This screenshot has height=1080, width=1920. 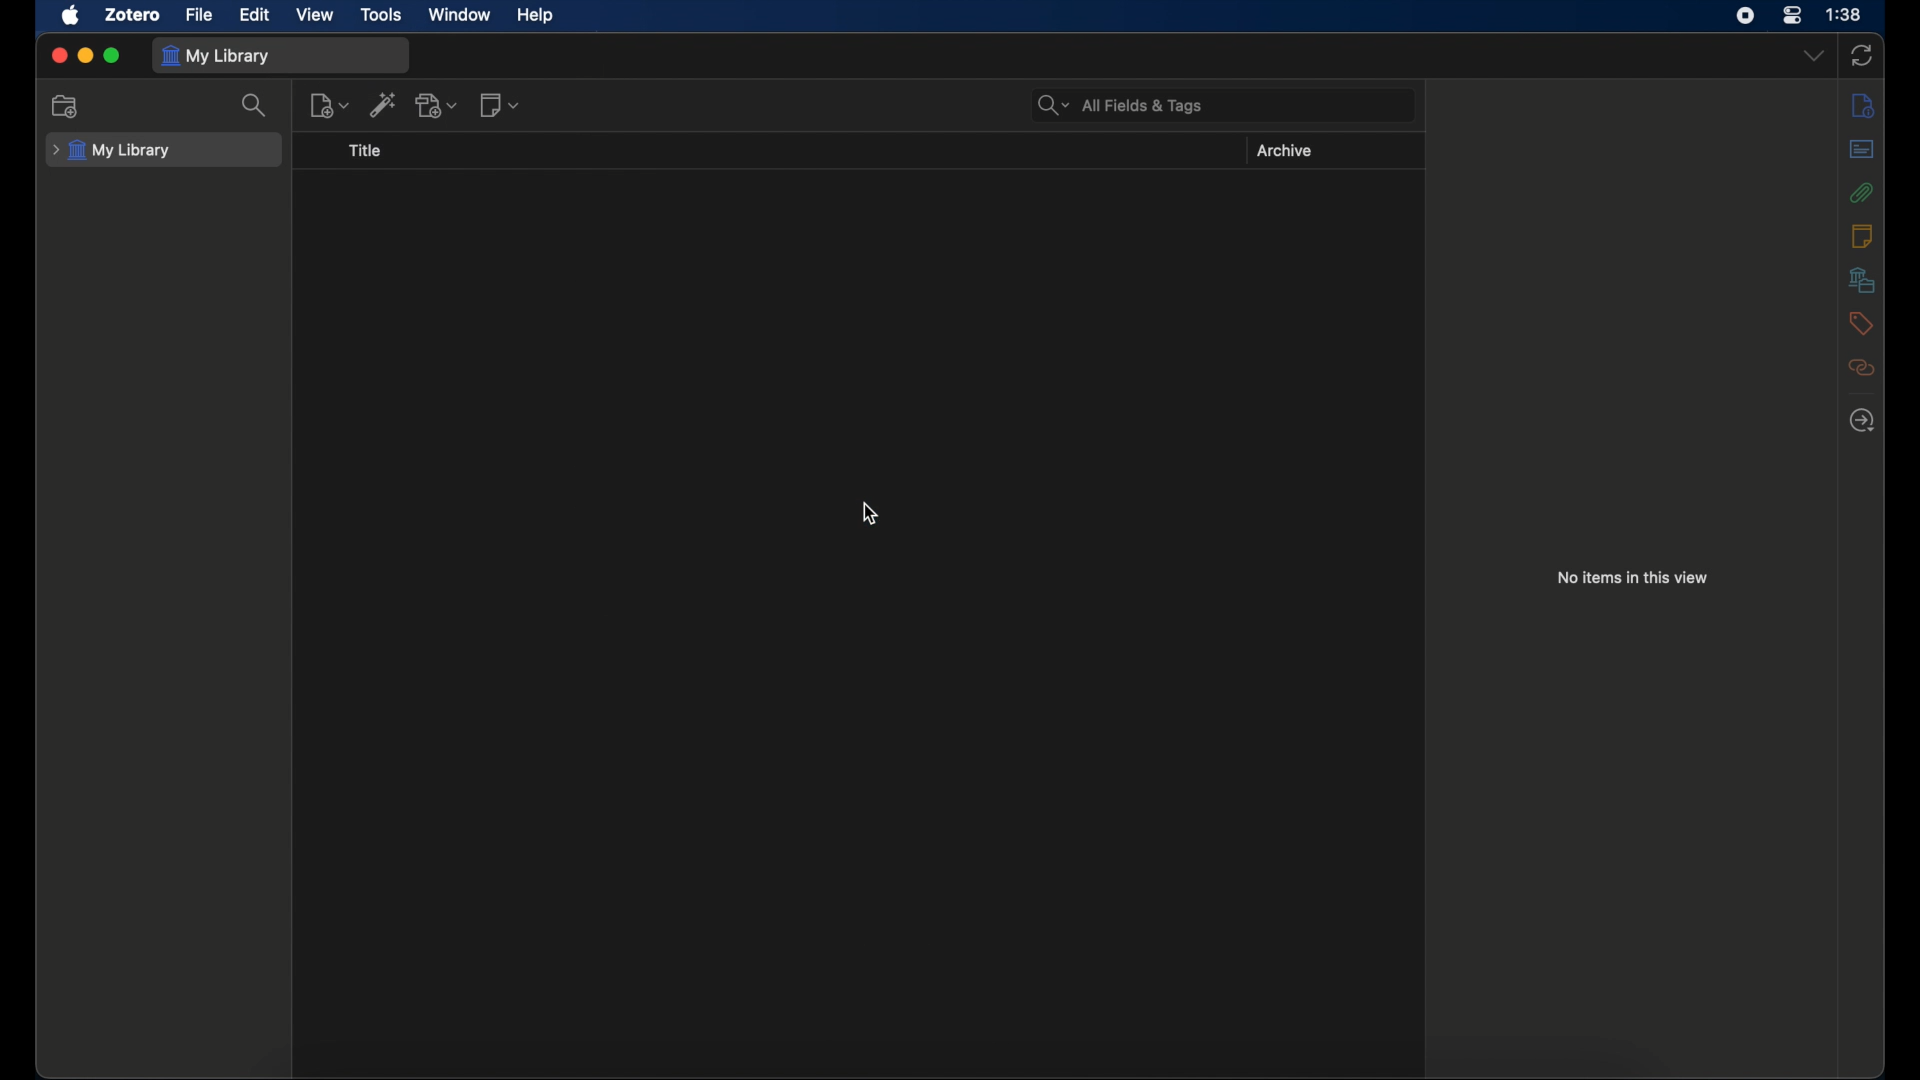 What do you see at coordinates (1632, 577) in the screenshot?
I see `no items in this view` at bounding box center [1632, 577].